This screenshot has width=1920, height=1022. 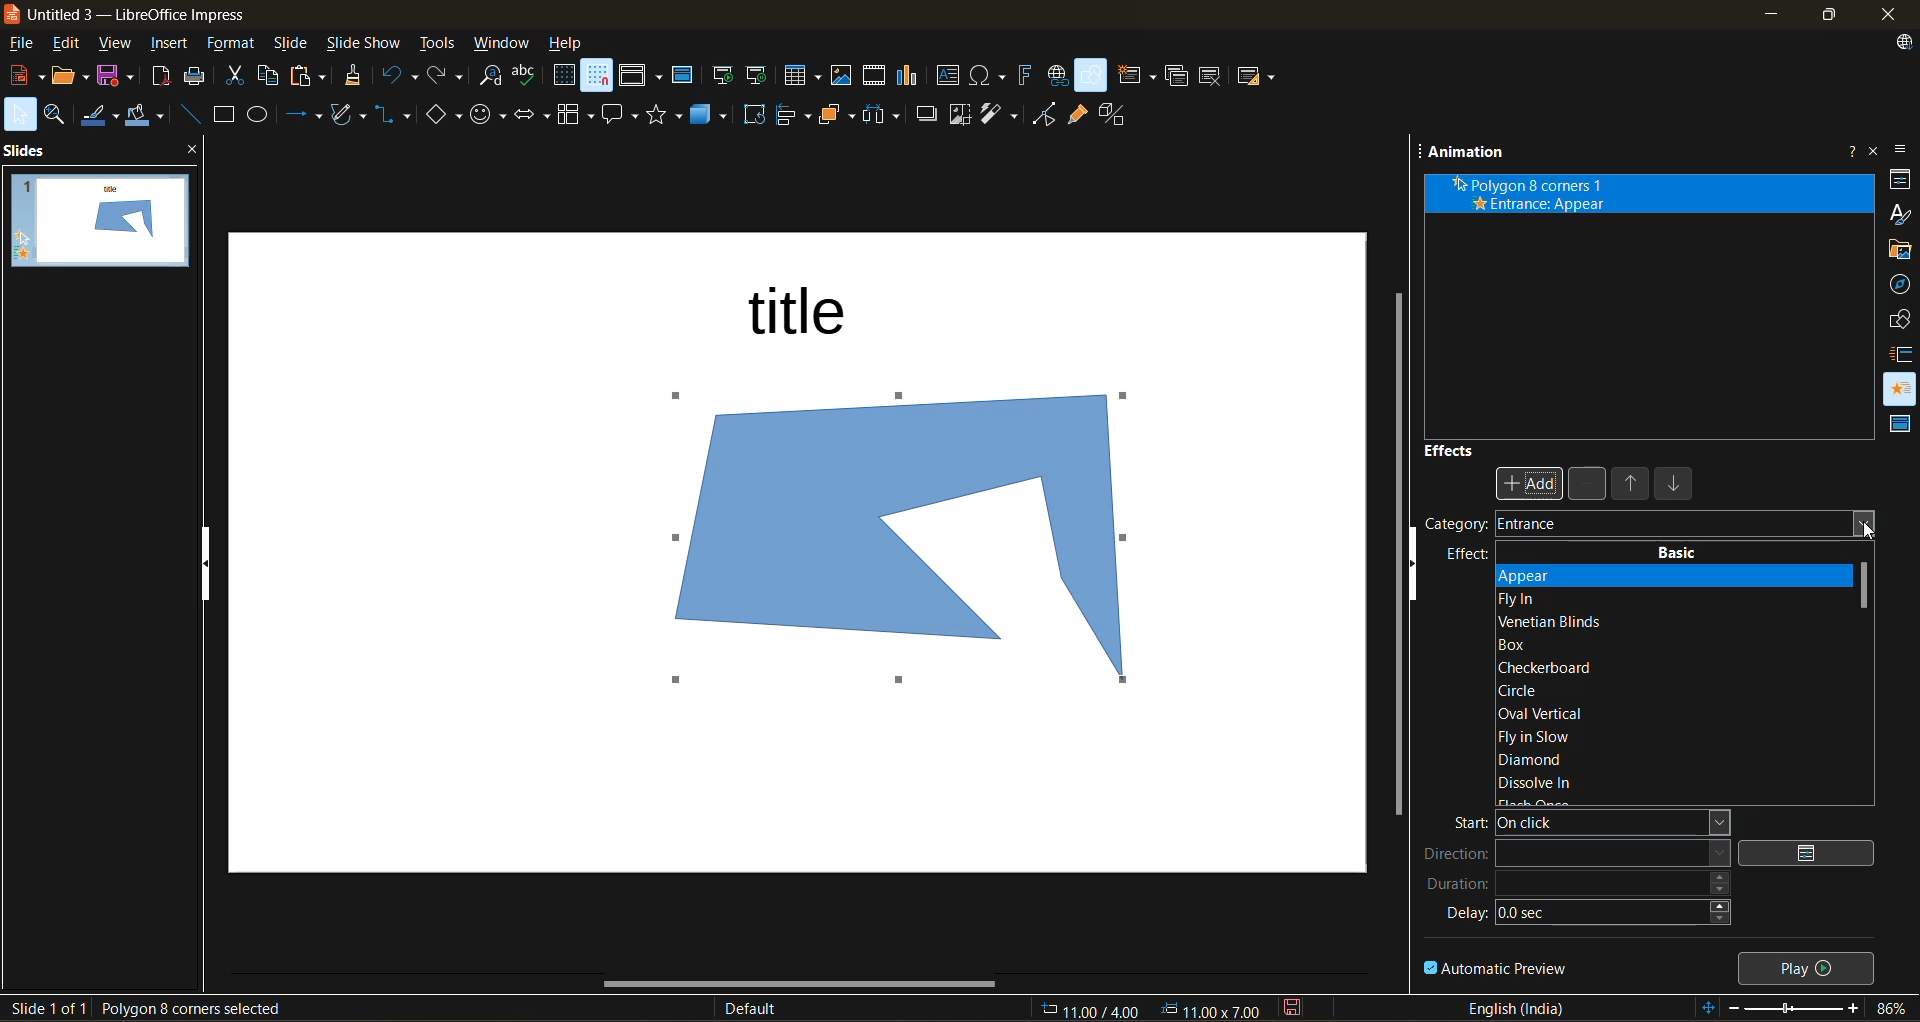 I want to click on remove effect, so click(x=1591, y=485).